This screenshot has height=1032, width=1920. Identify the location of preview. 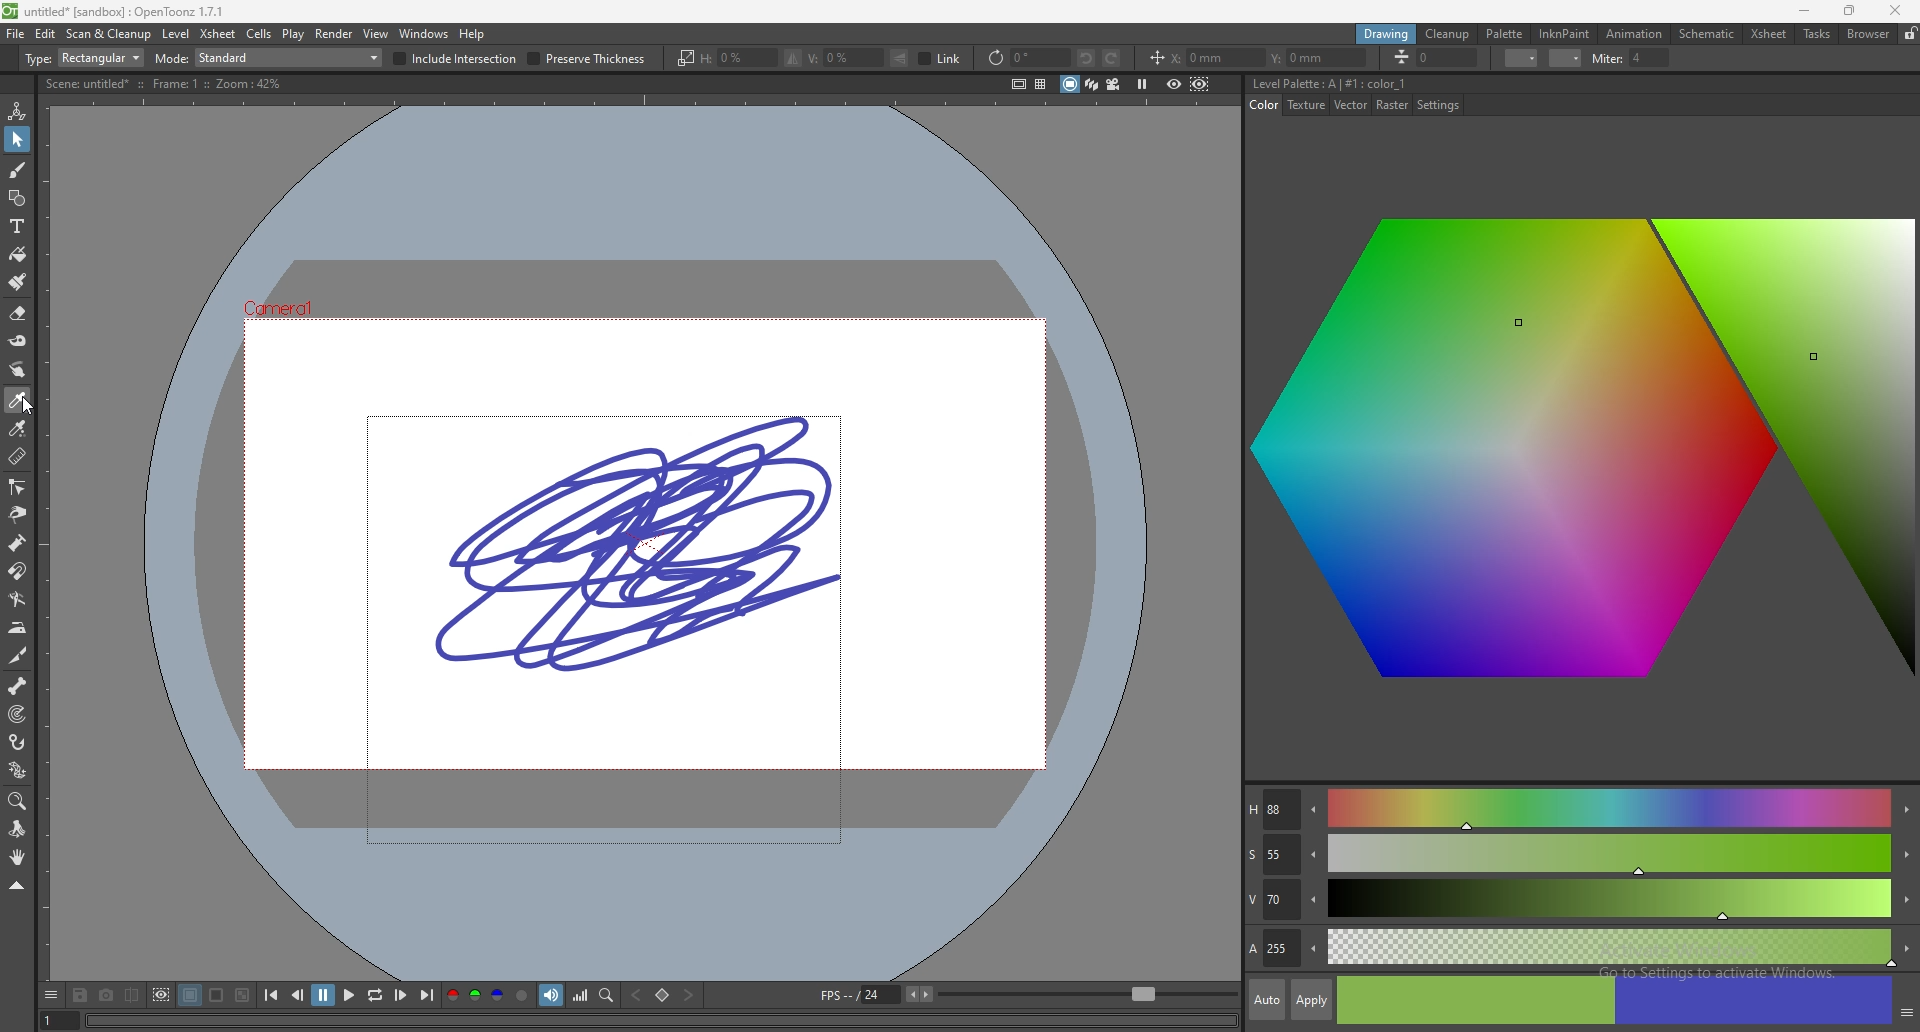
(1174, 83).